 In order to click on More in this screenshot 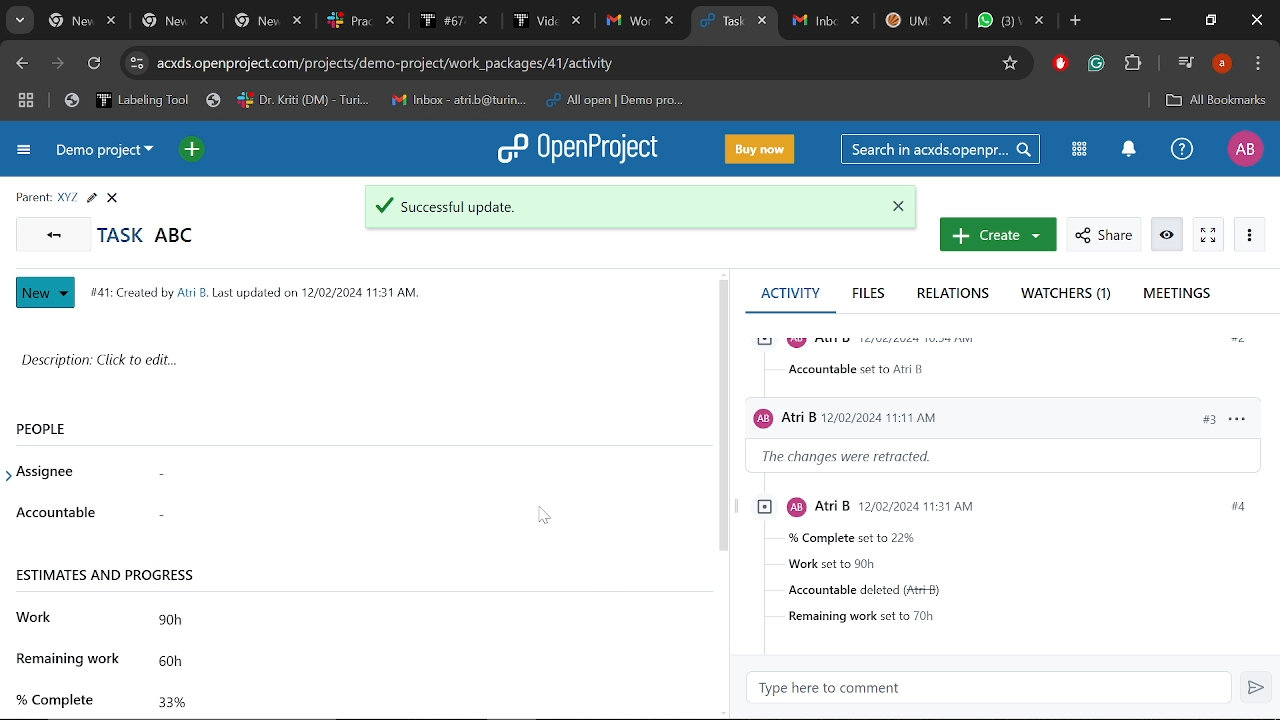, I will do `click(1250, 235)`.